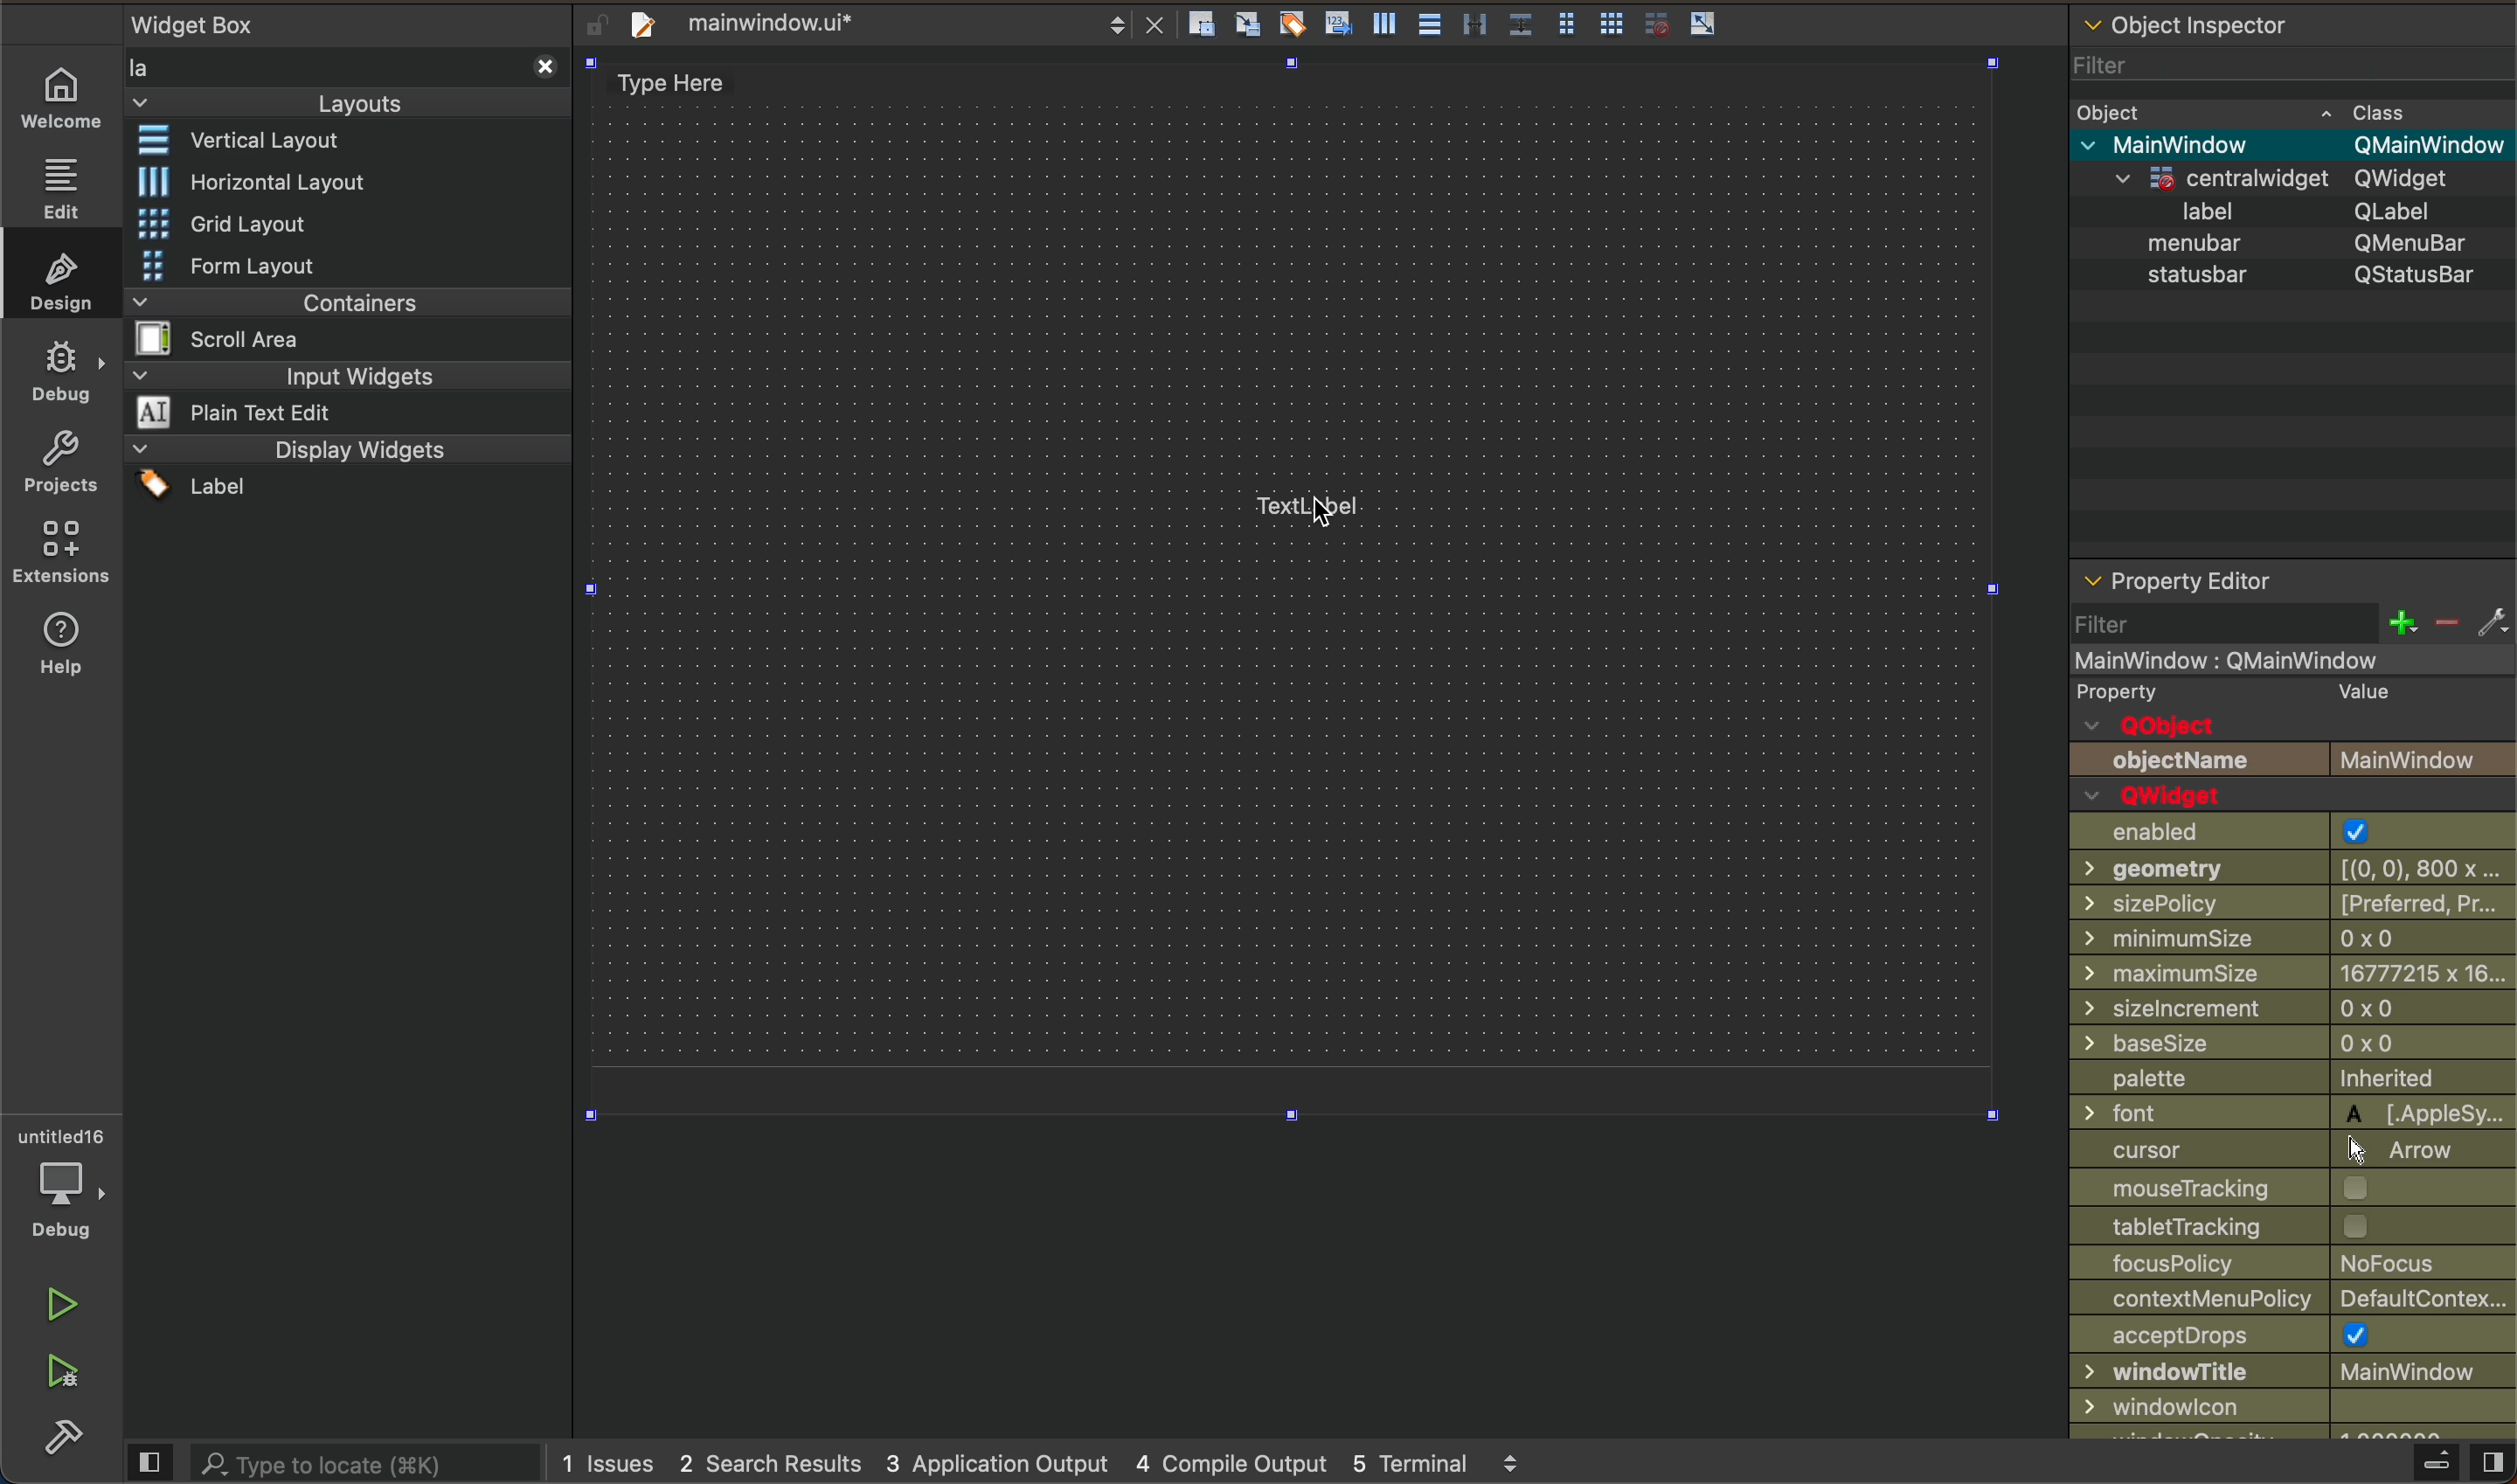 This screenshot has width=2517, height=1484. I want to click on grid layout, so click(257, 225).